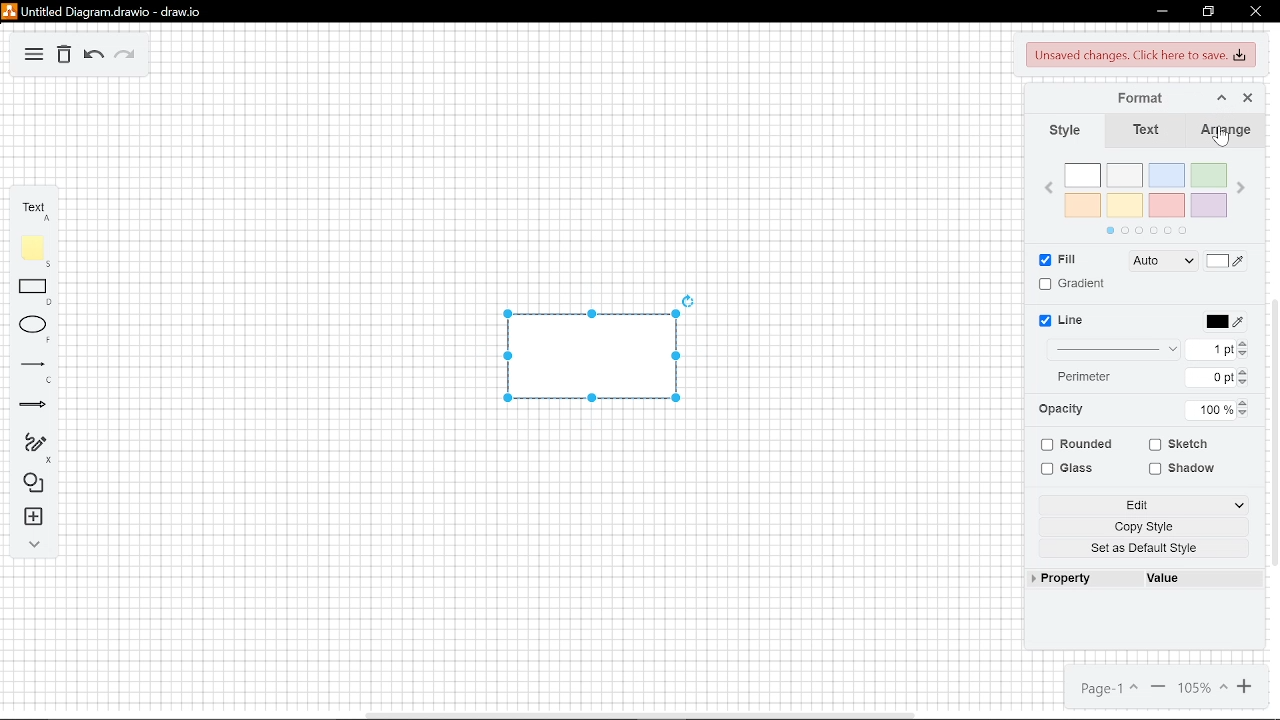 The width and height of the screenshot is (1280, 720). Describe the element at coordinates (1171, 581) in the screenshot. I see `value` at that location.